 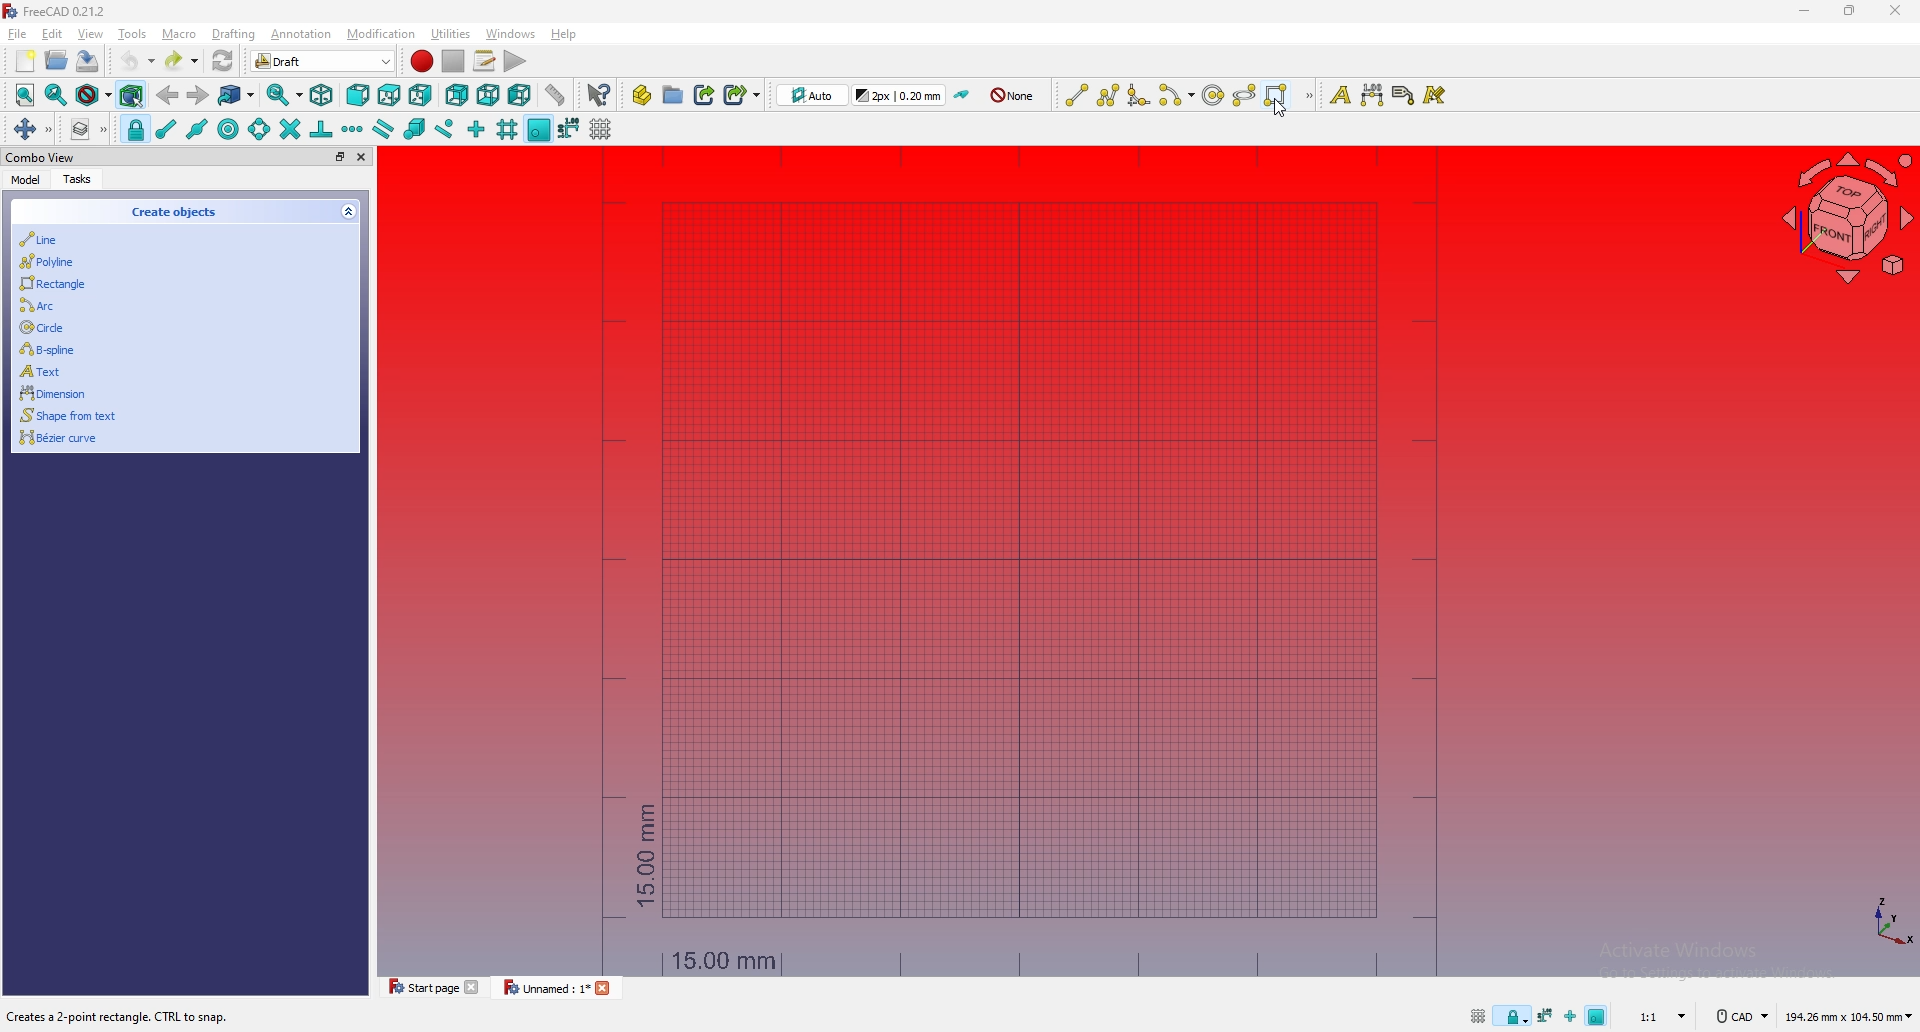 I want to click on pop out, so click(x=339, y=156).